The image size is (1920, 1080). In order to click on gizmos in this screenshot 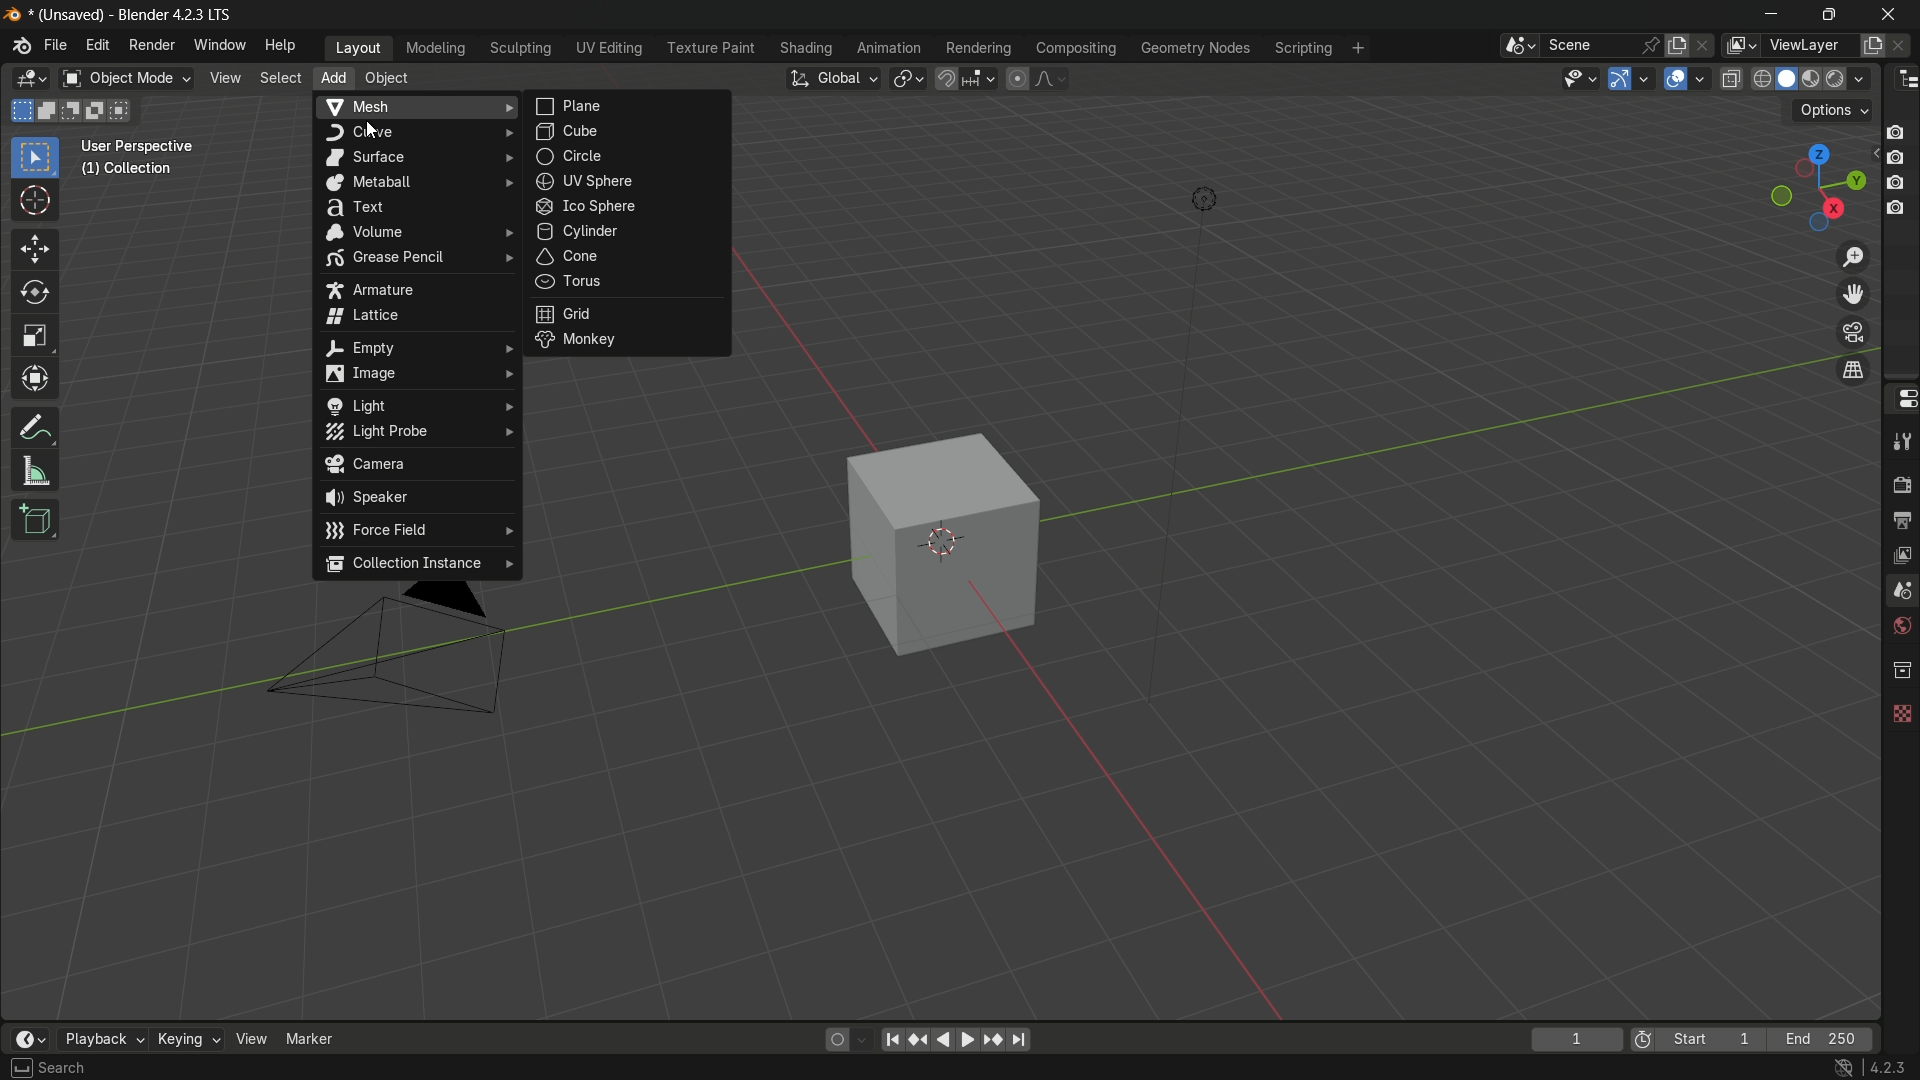, I will do `click(1643, 78)`.